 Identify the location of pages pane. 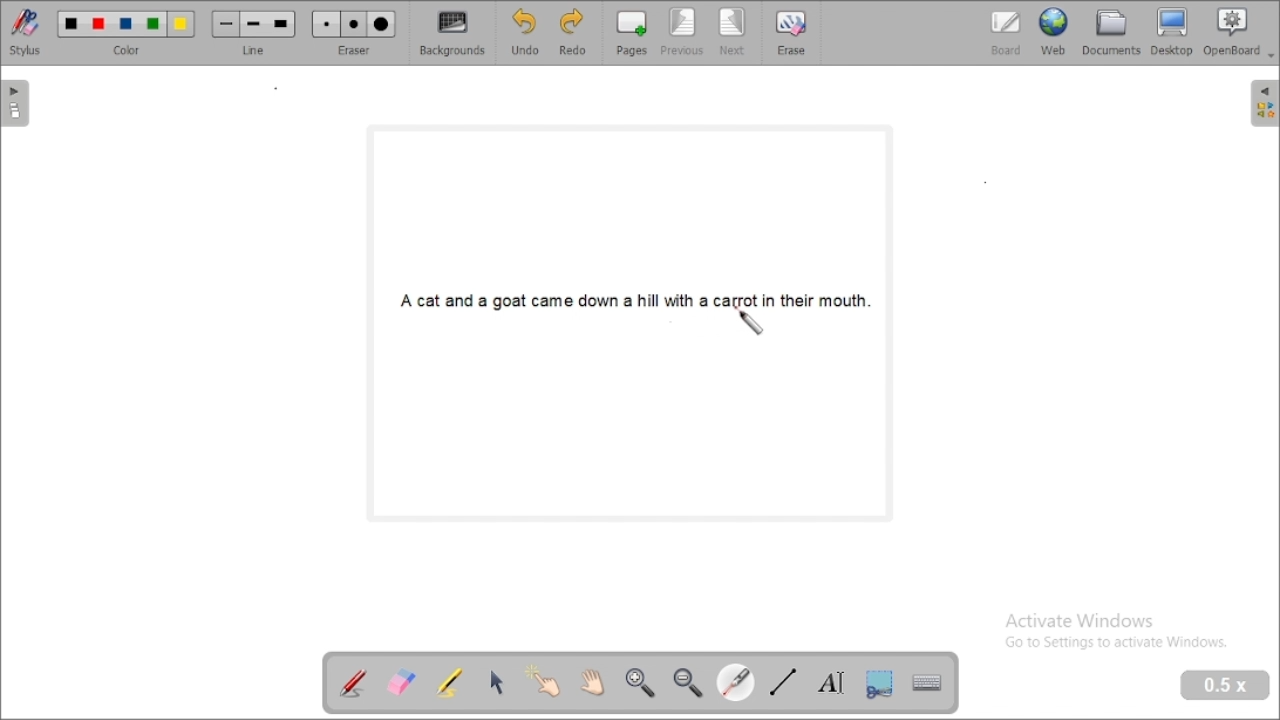
(18, 103).